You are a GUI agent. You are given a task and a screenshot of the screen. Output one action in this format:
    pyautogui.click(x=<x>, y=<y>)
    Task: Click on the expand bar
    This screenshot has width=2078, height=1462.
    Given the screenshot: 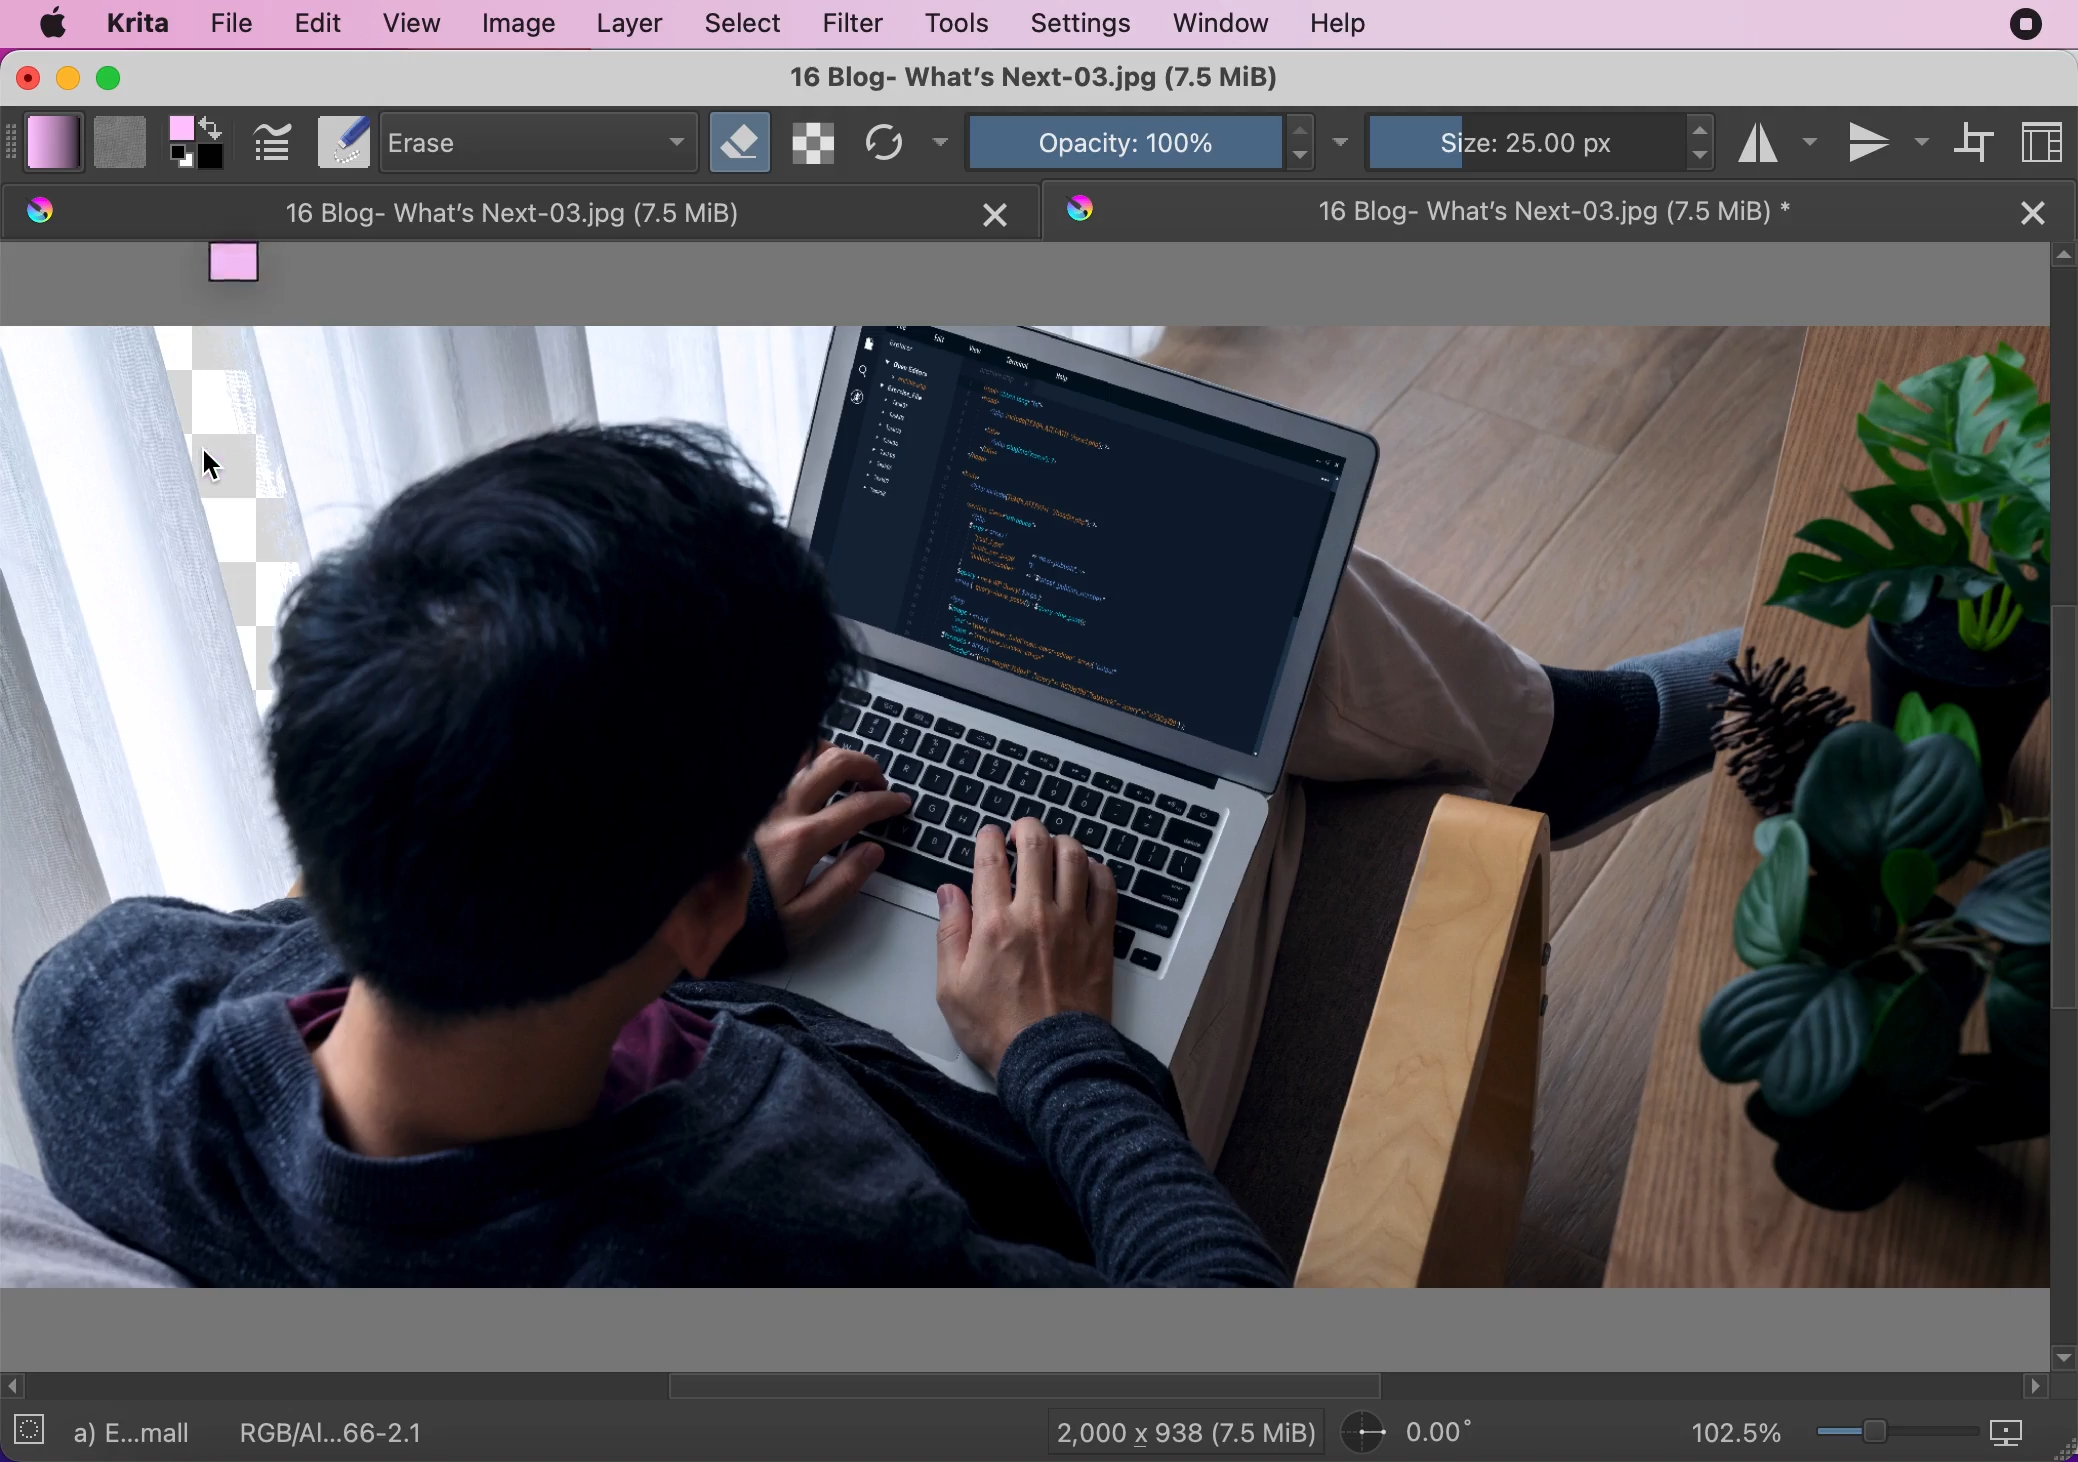 What is the action you would take?
    pyautogui.click(x=13, y=141)
    